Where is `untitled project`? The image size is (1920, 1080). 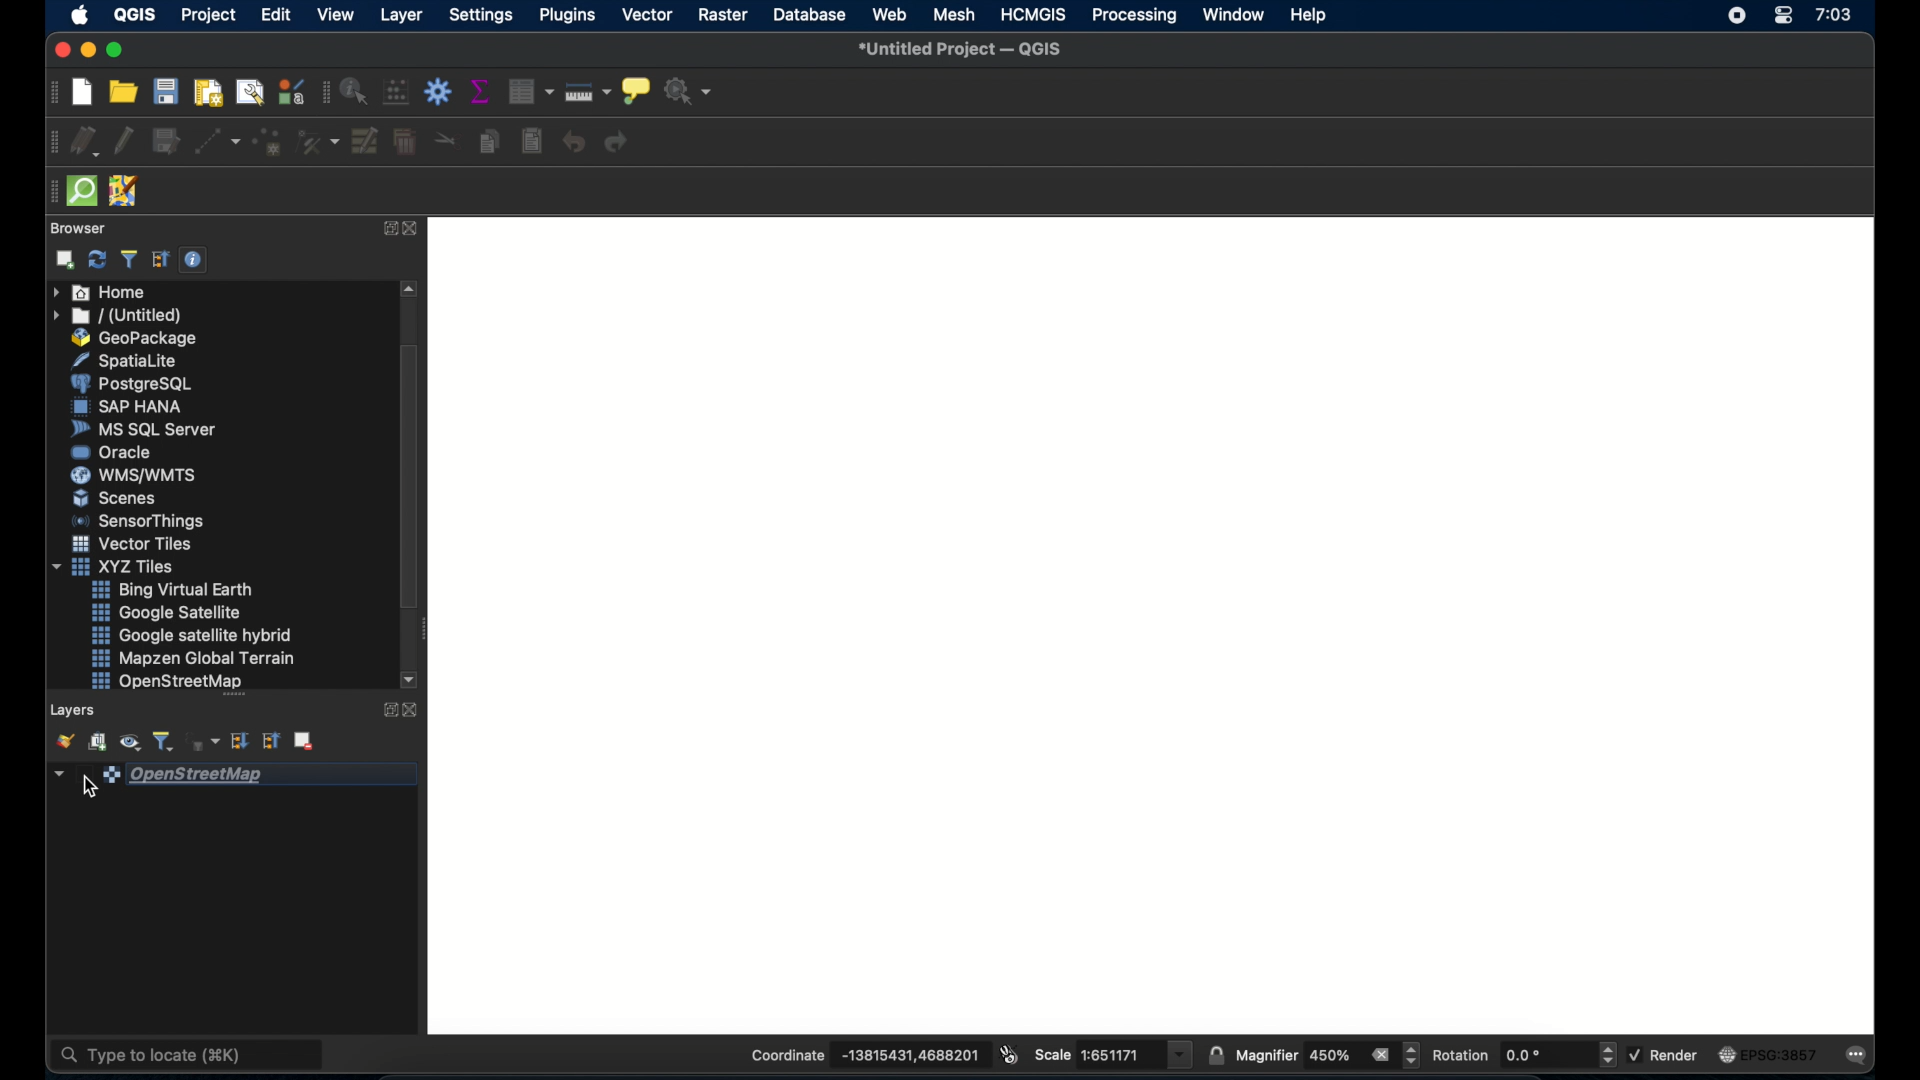
untitled project is located at coordinates (956, 45).